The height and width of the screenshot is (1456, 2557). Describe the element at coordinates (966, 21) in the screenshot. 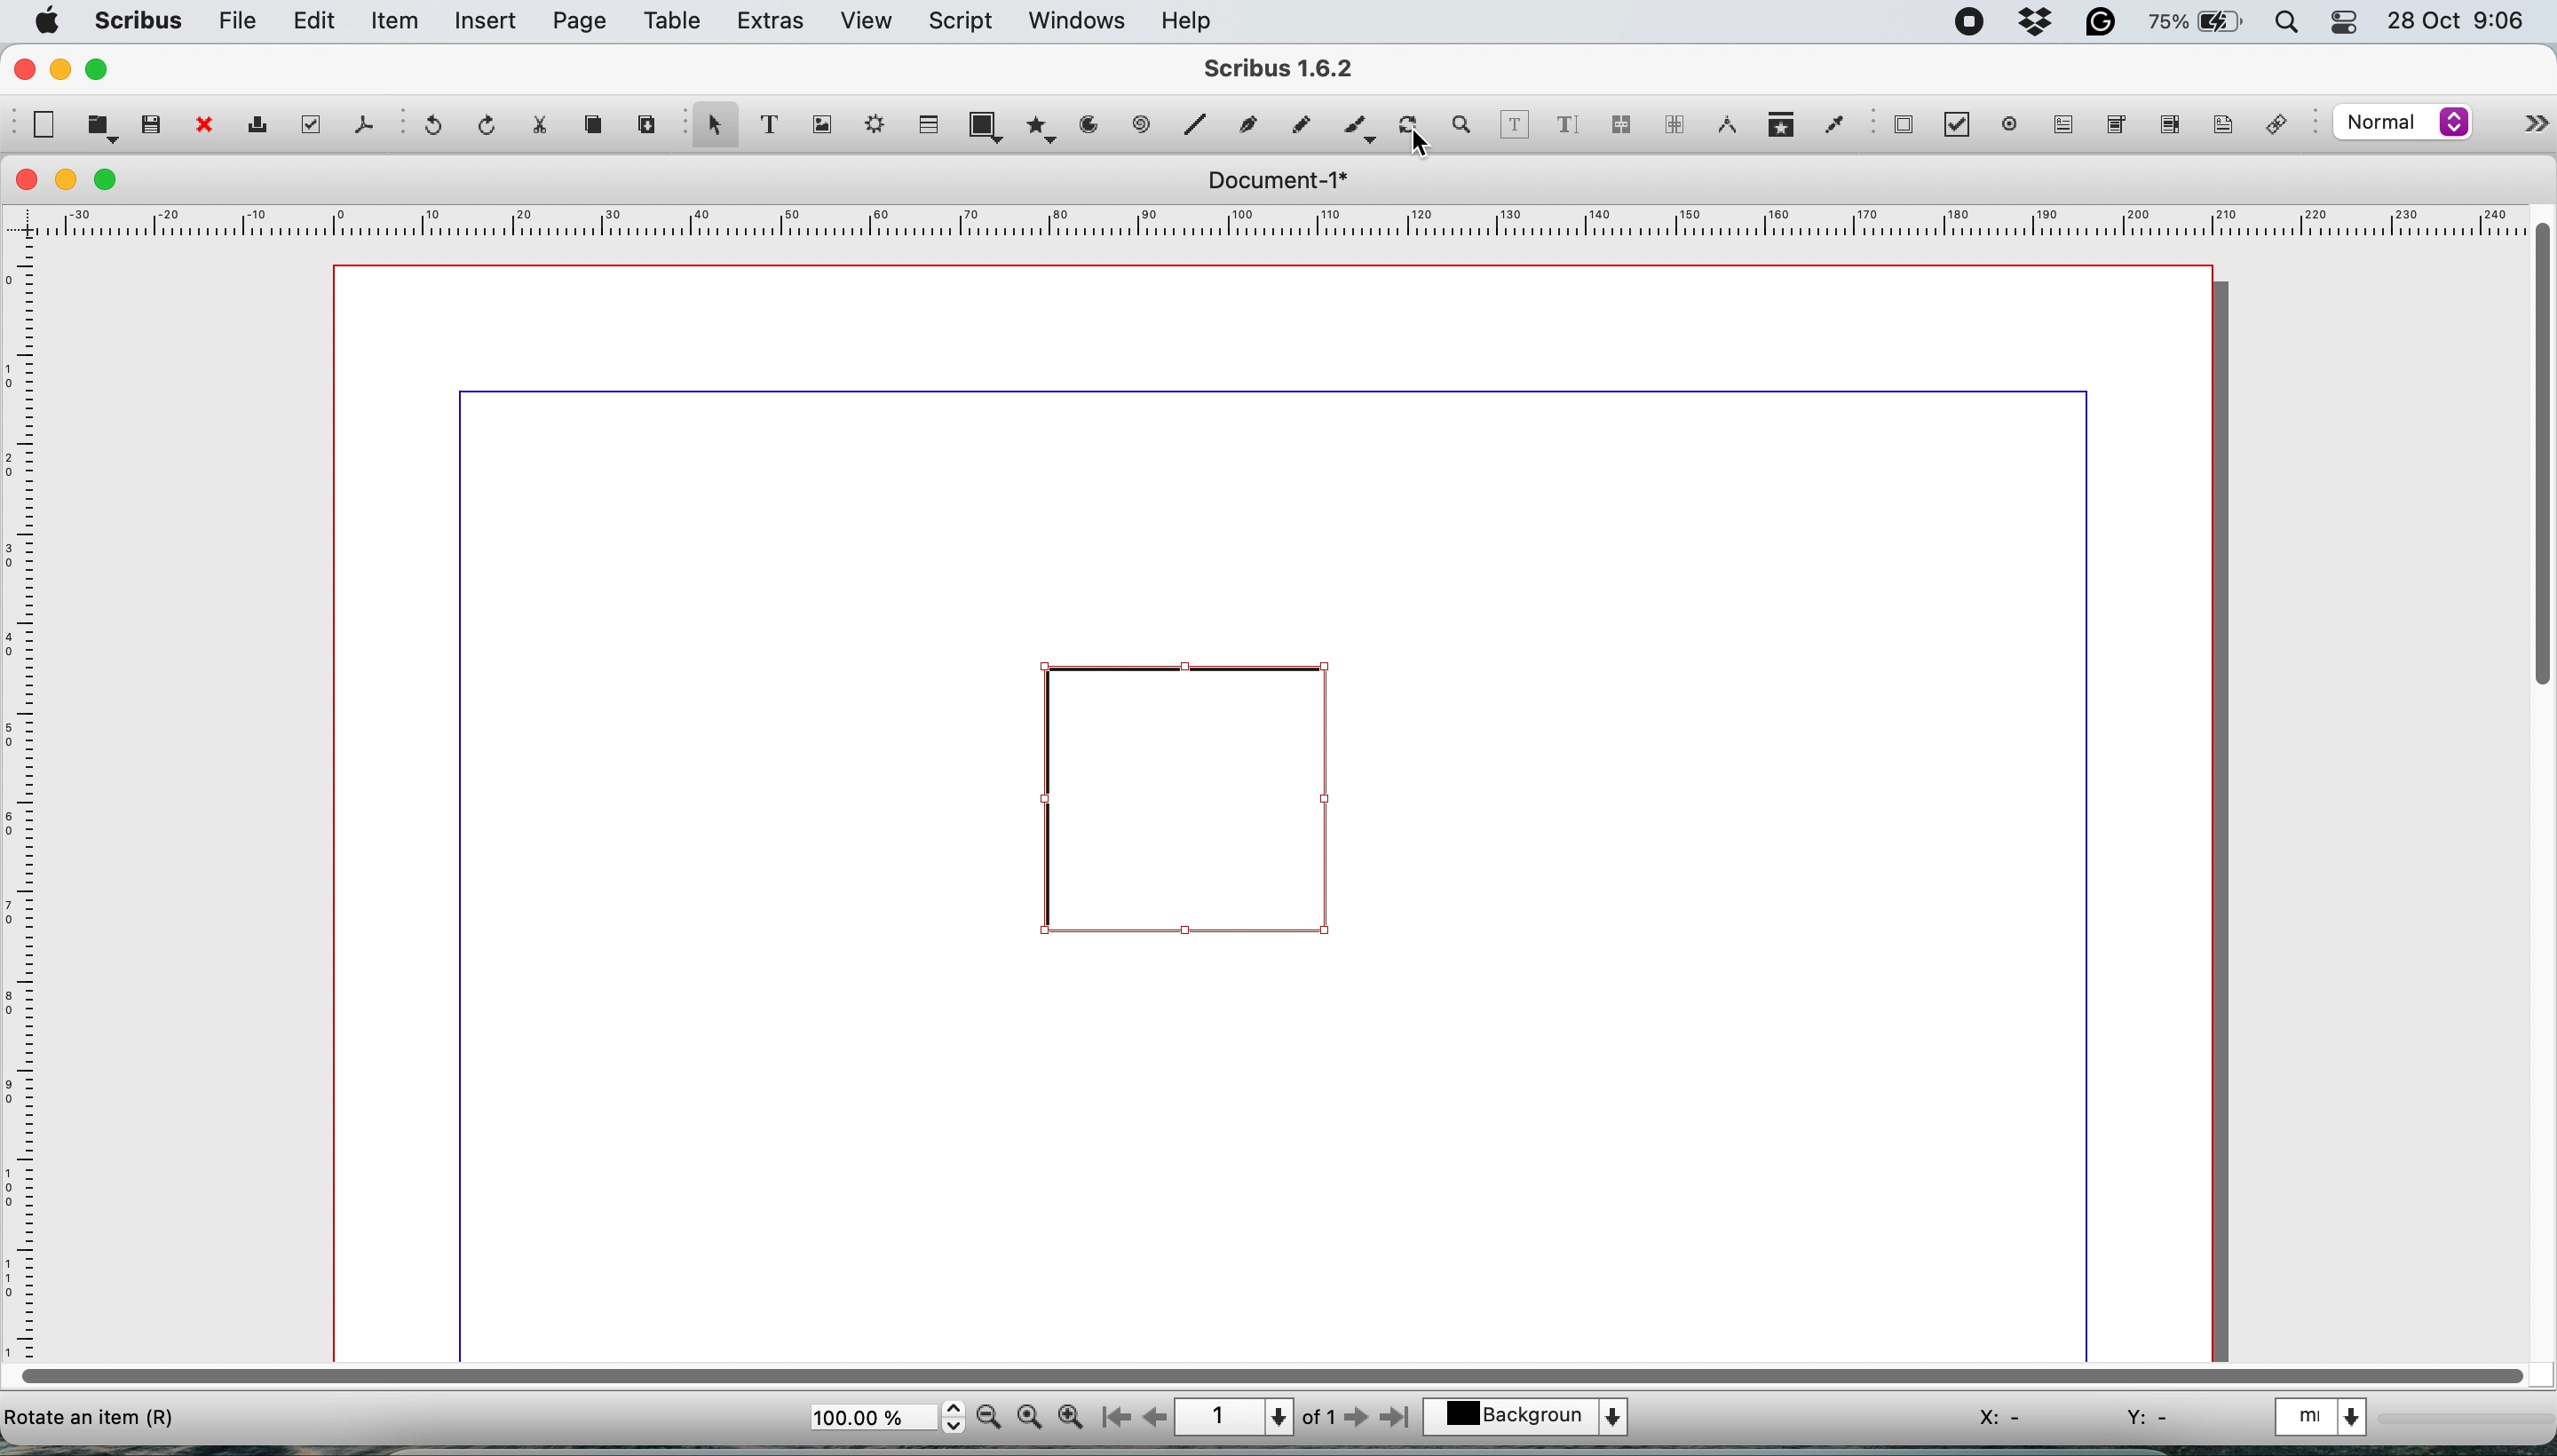

I see `script` at that location.